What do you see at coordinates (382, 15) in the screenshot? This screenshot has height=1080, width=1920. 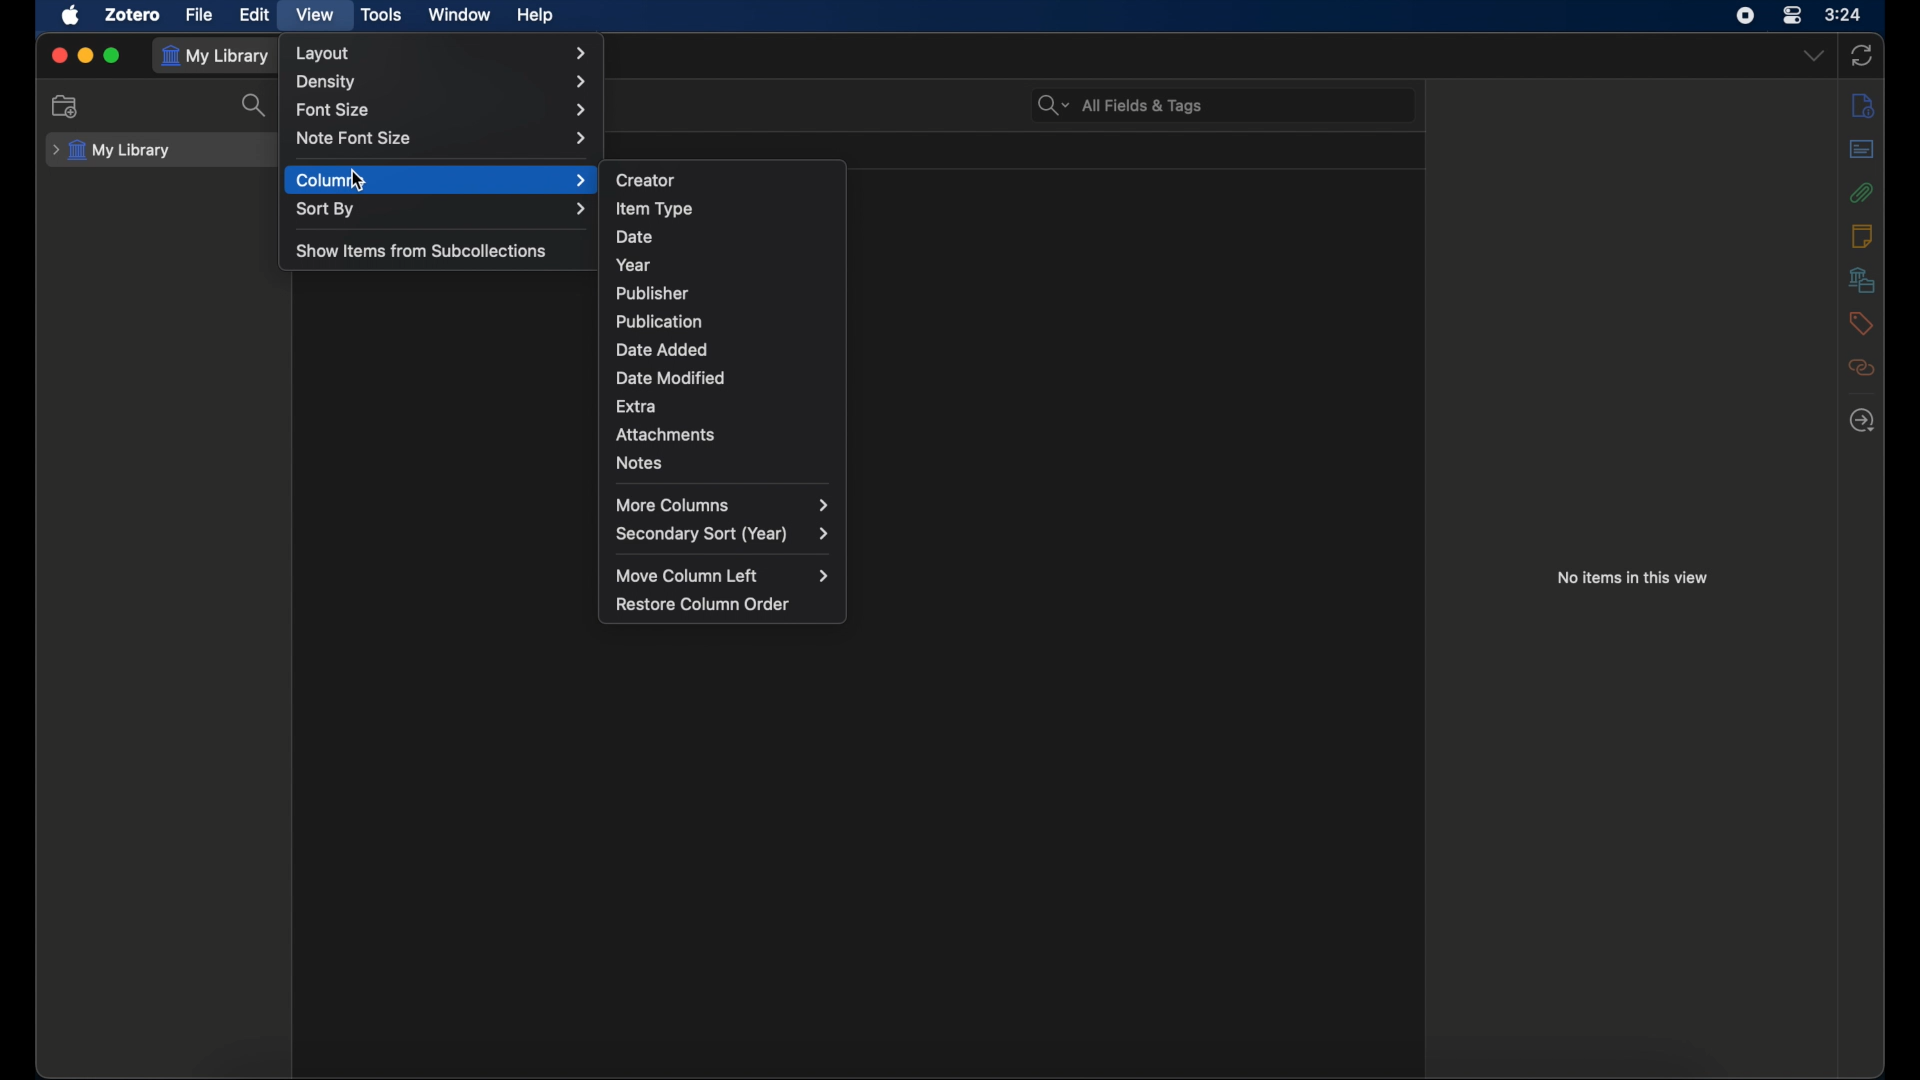 I see `tools` at bounding box center [382, 15].